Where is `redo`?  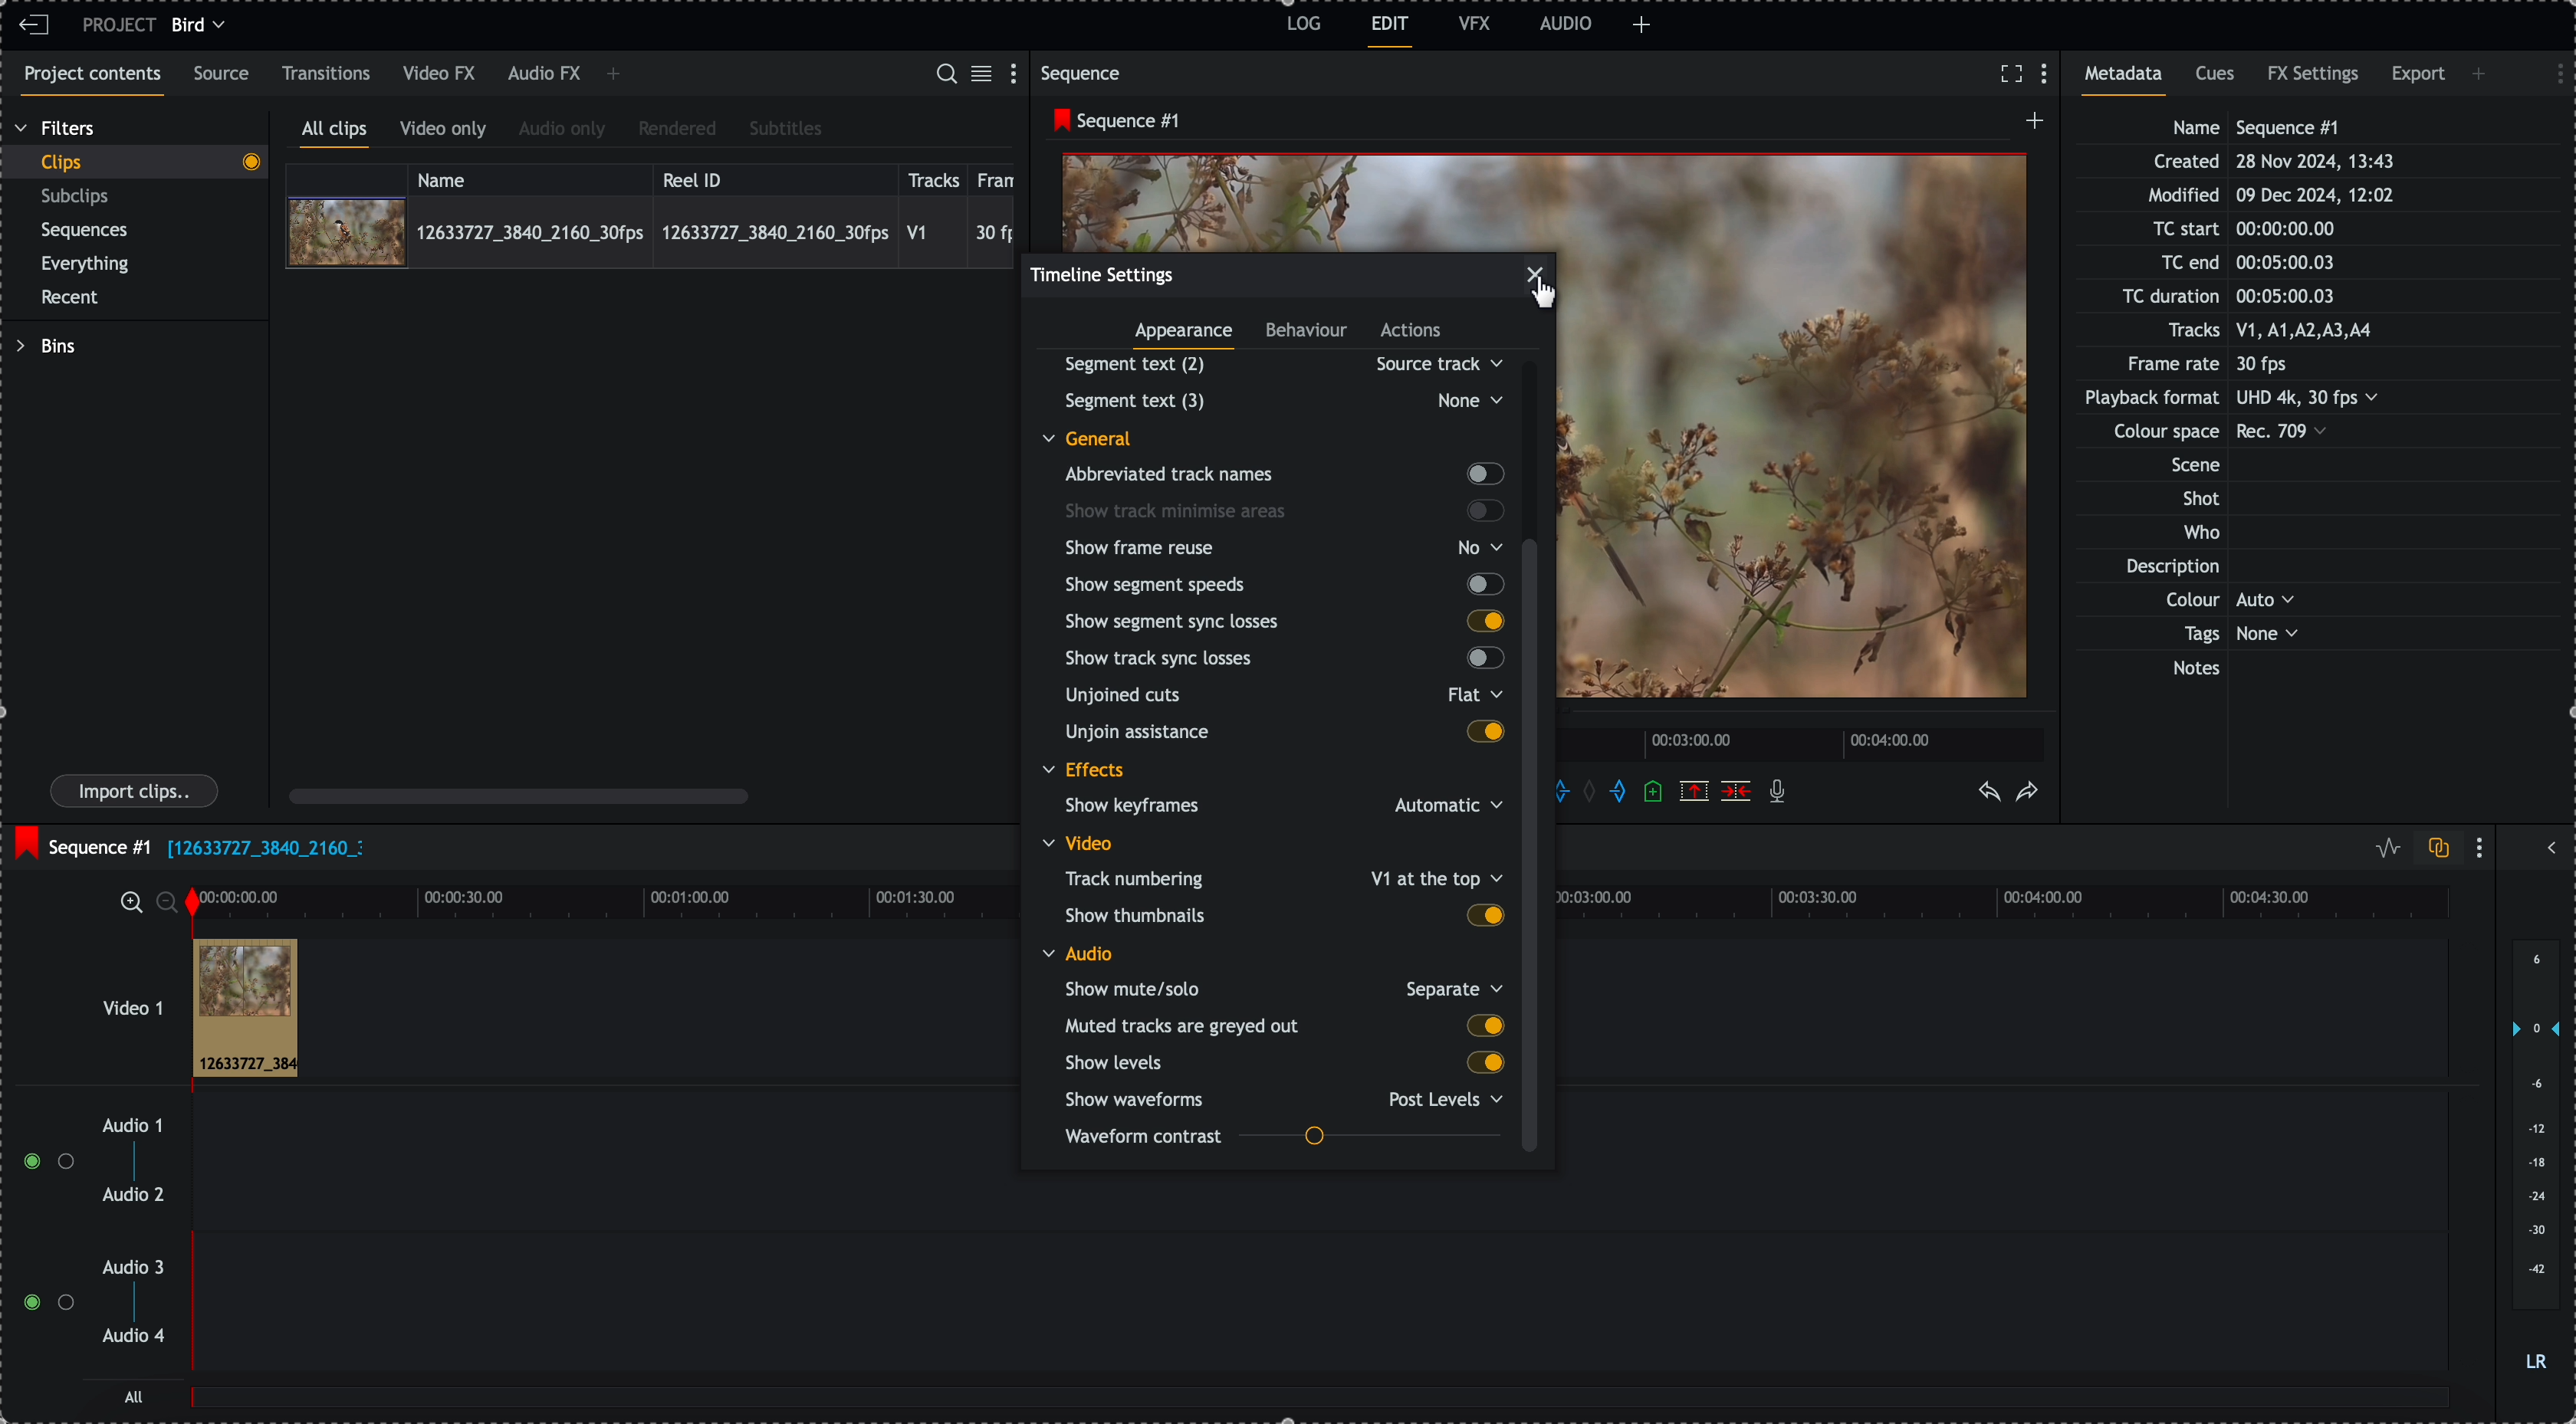
redo is located at coordinates (2028, 793).